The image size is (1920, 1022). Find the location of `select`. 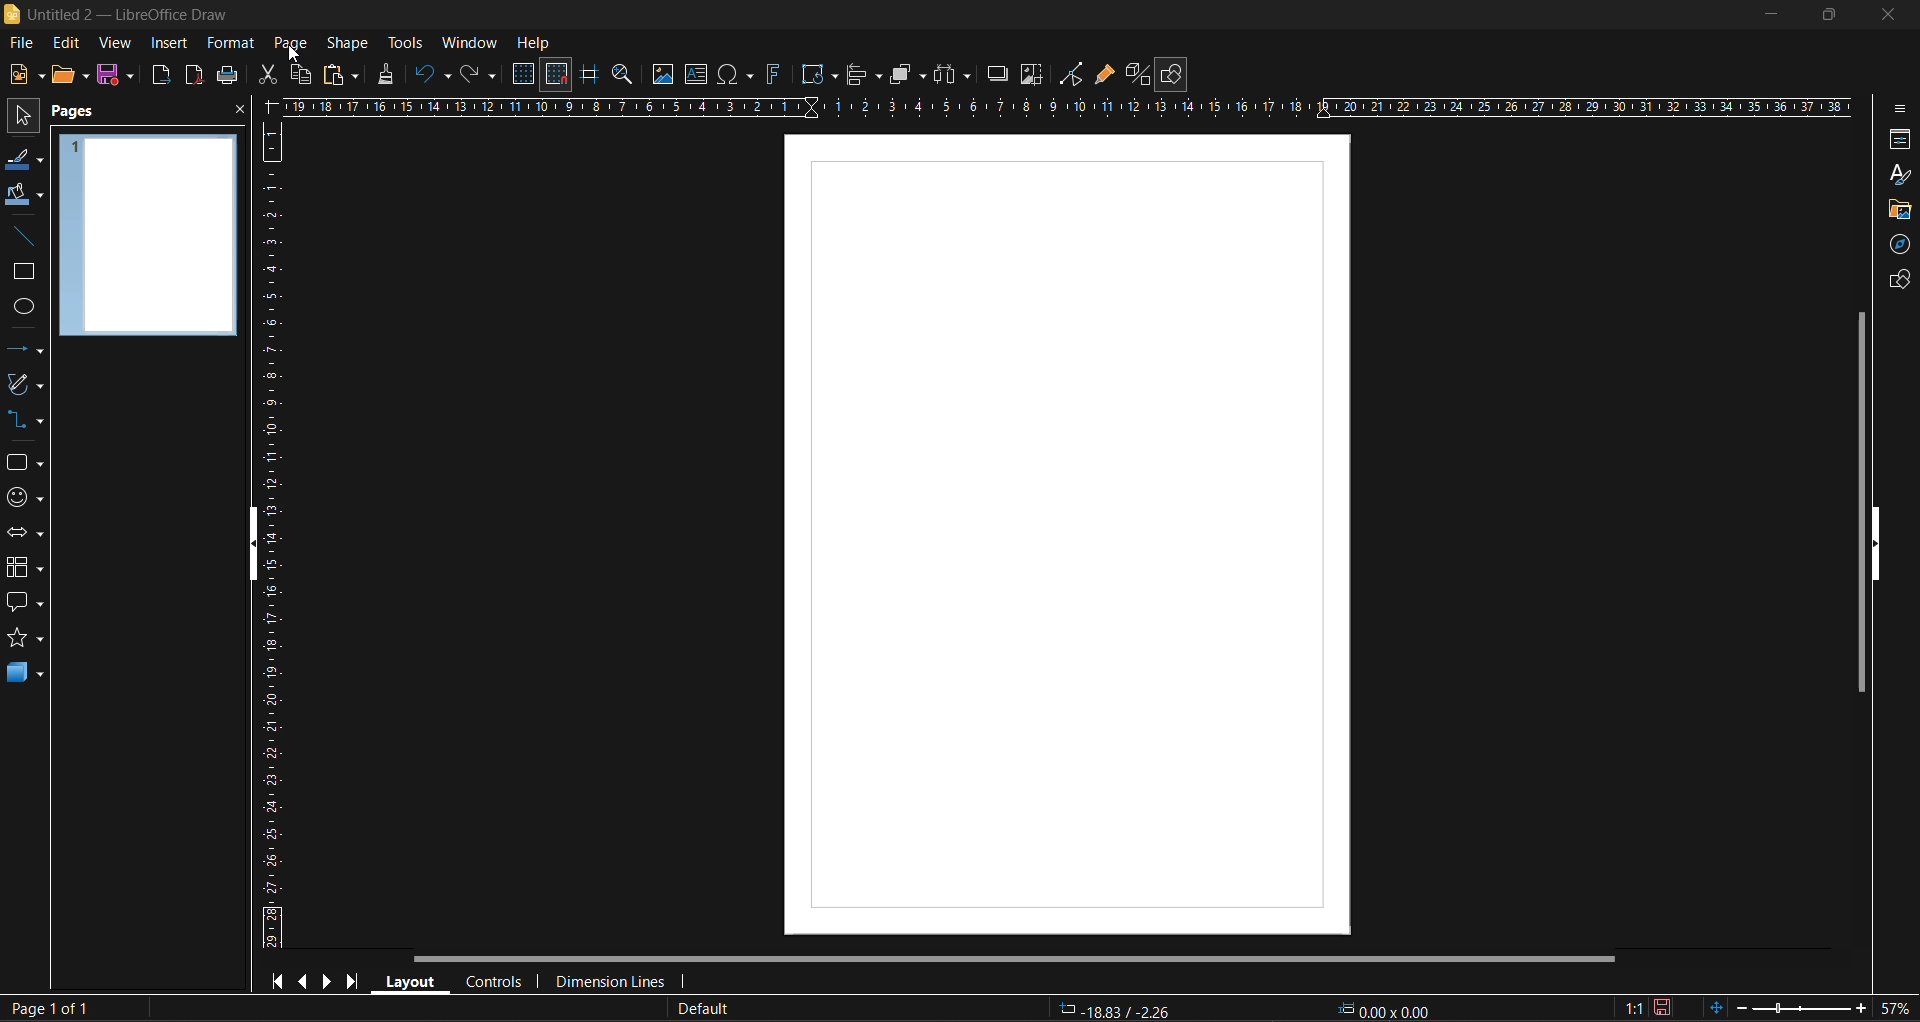

select is located at coordinates (25, 119).